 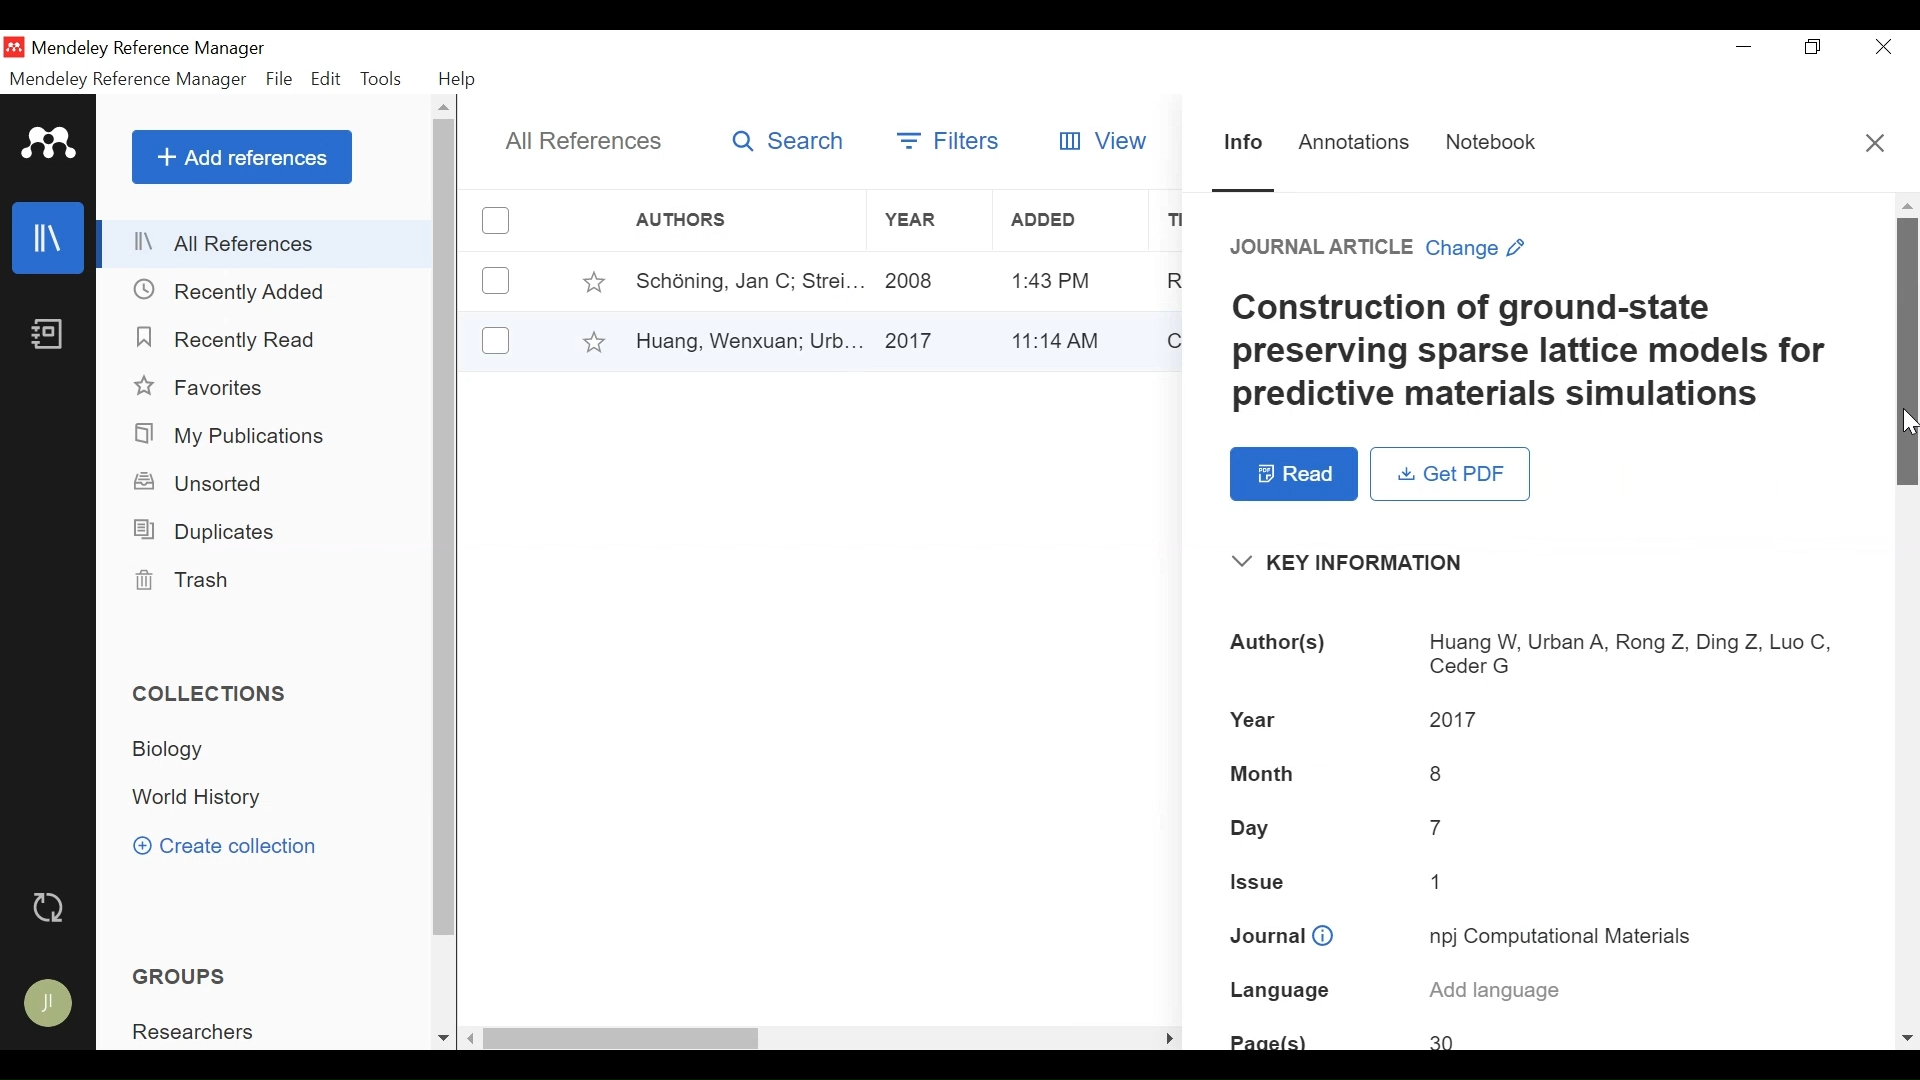 I want to click on Journal, so click(x=1539, y=938).